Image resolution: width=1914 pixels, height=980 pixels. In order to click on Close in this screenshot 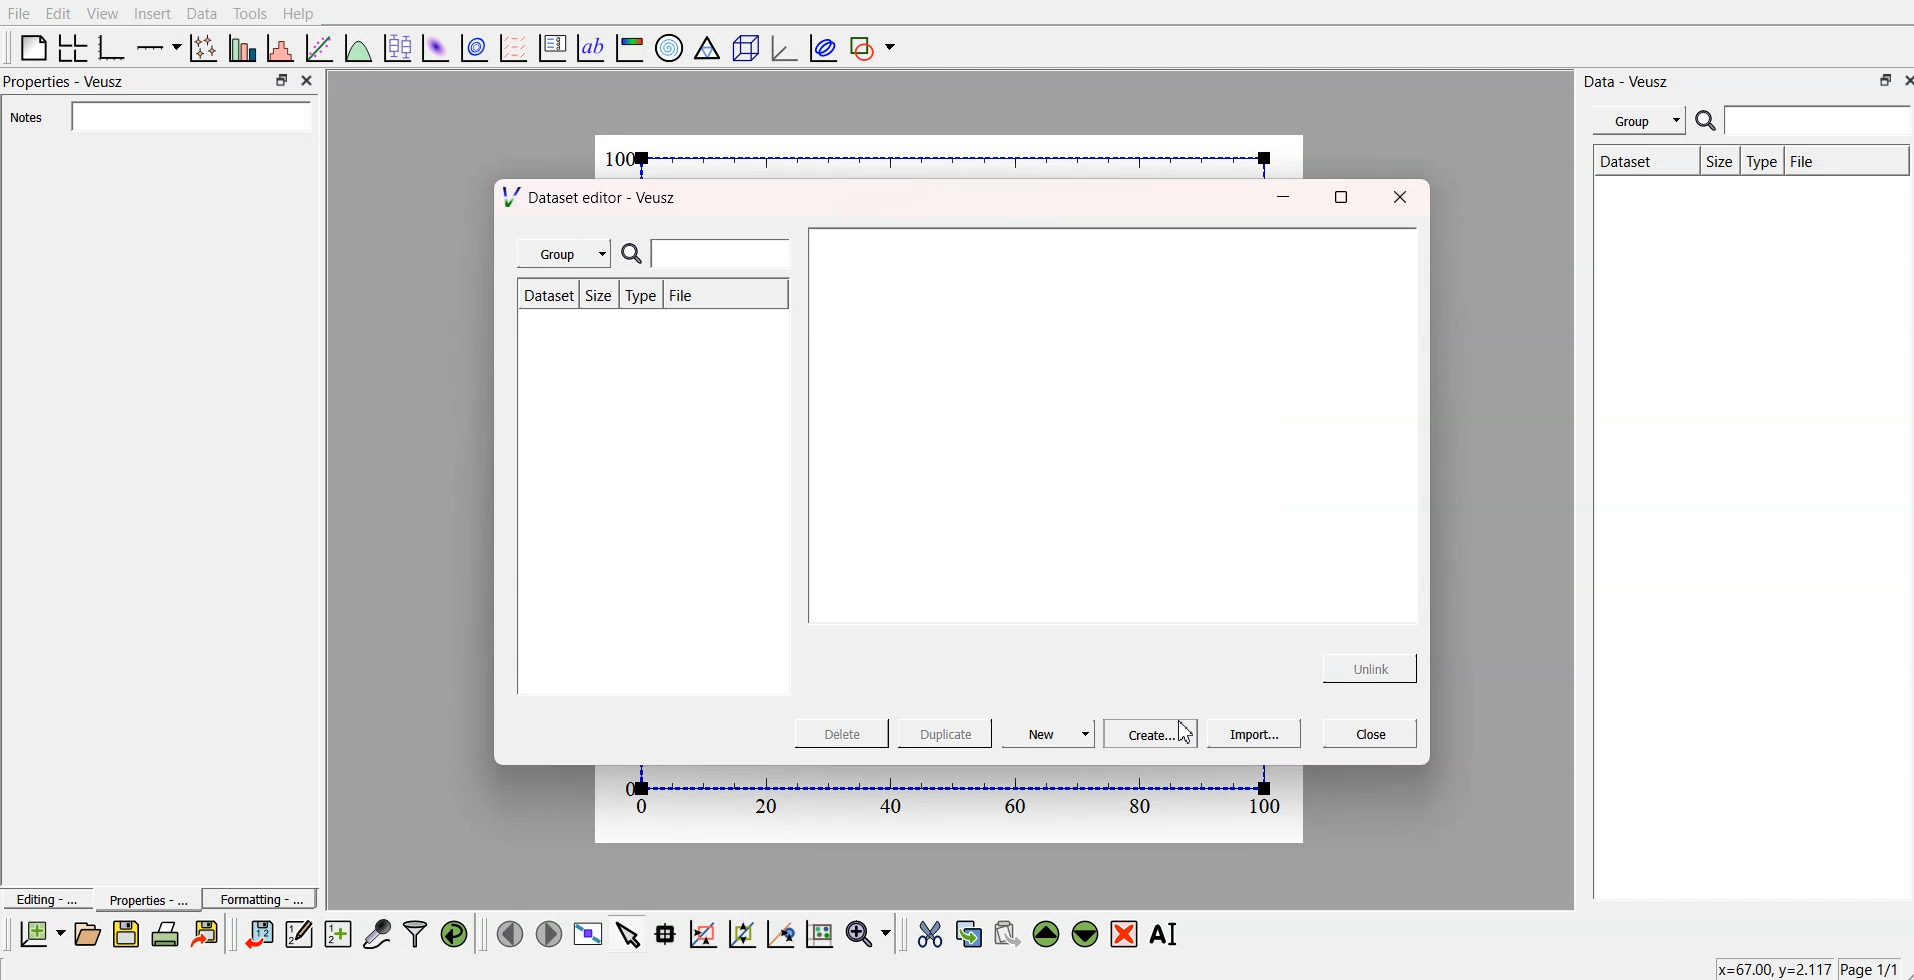, I will do `click(1399, 199)`.